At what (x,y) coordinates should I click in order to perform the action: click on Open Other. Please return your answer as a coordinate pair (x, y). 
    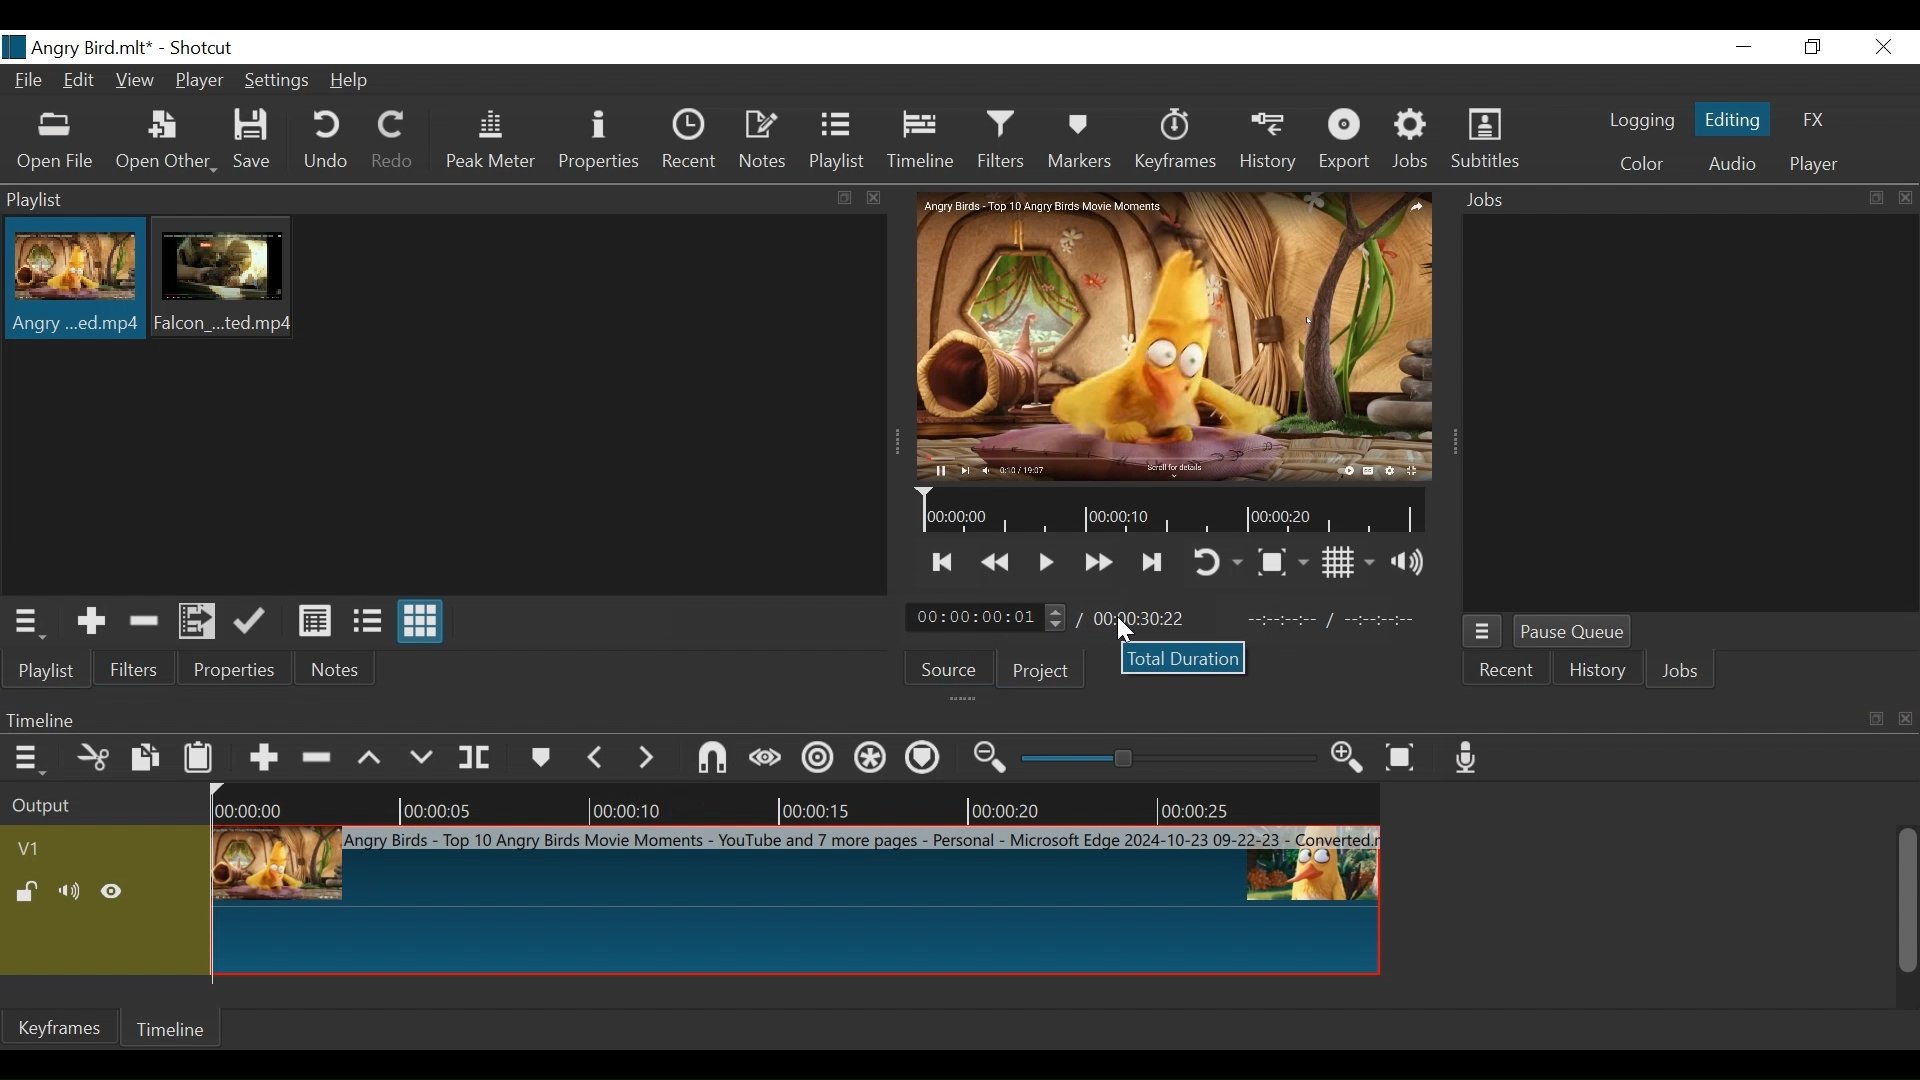
    Looking at the image, I should click on (165, 141).